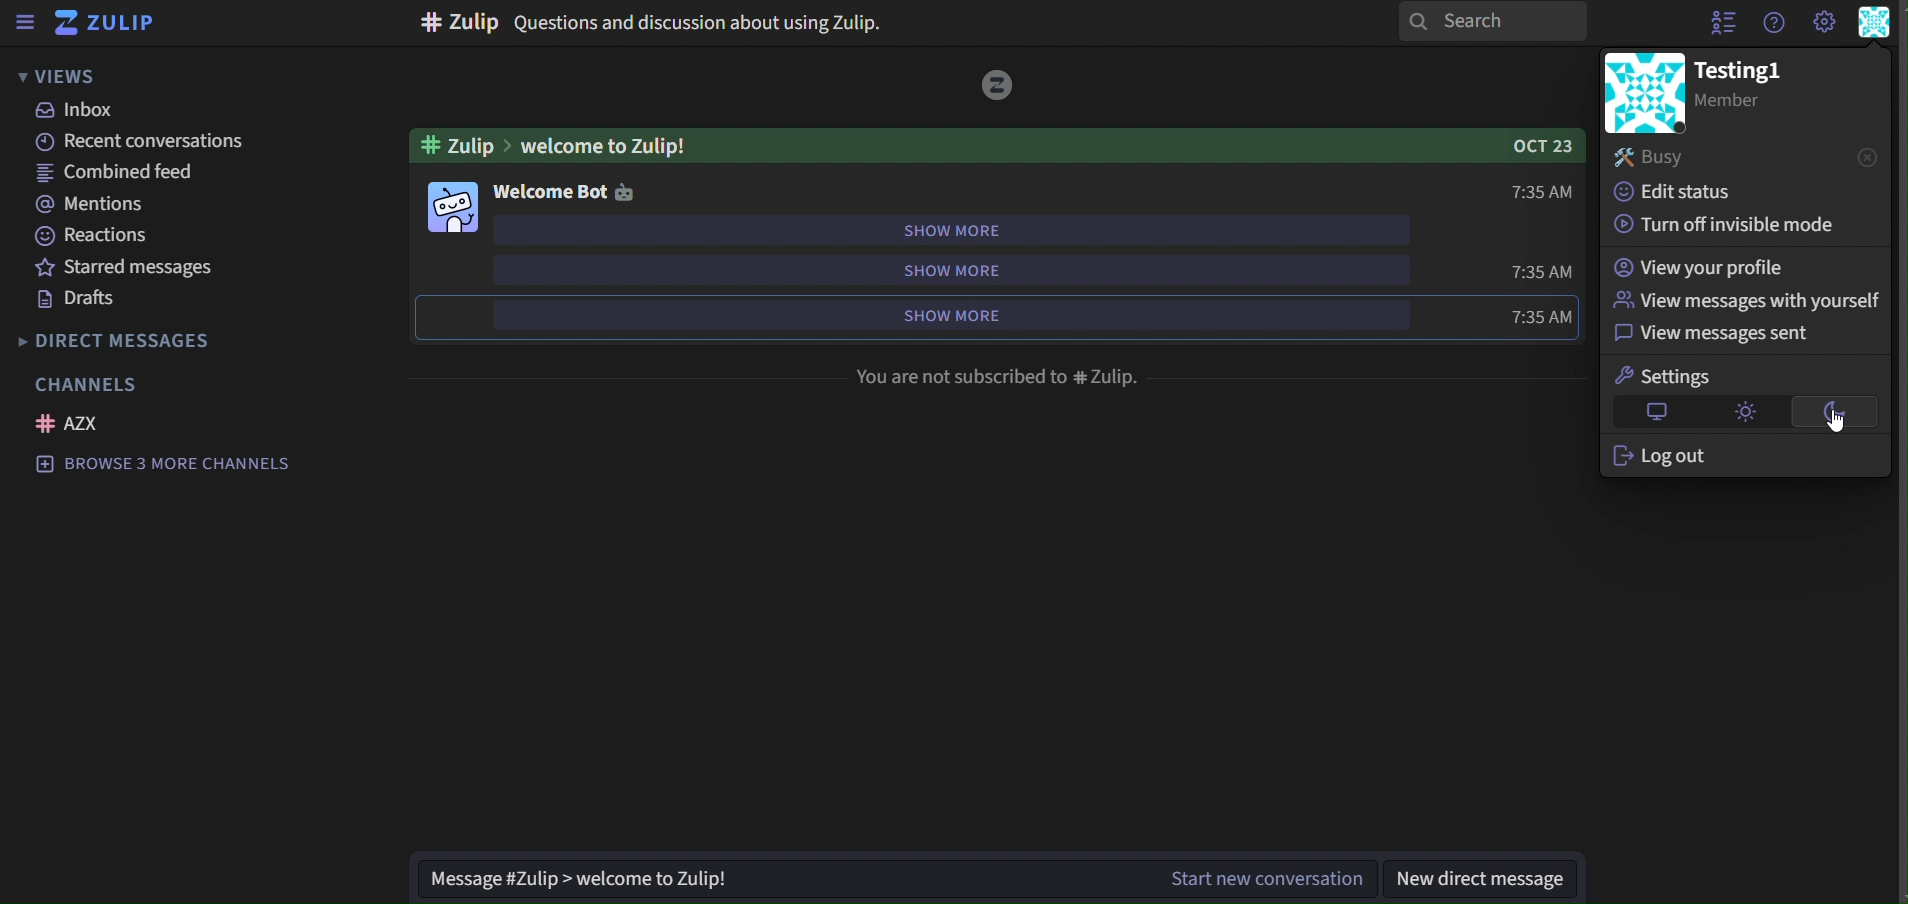 This screenshot has height=904, width=1908. What do you see at coordinates (1727, 223) in the screenshot?
I see `turn off invisible mode` at bounding box center [1727, 223].